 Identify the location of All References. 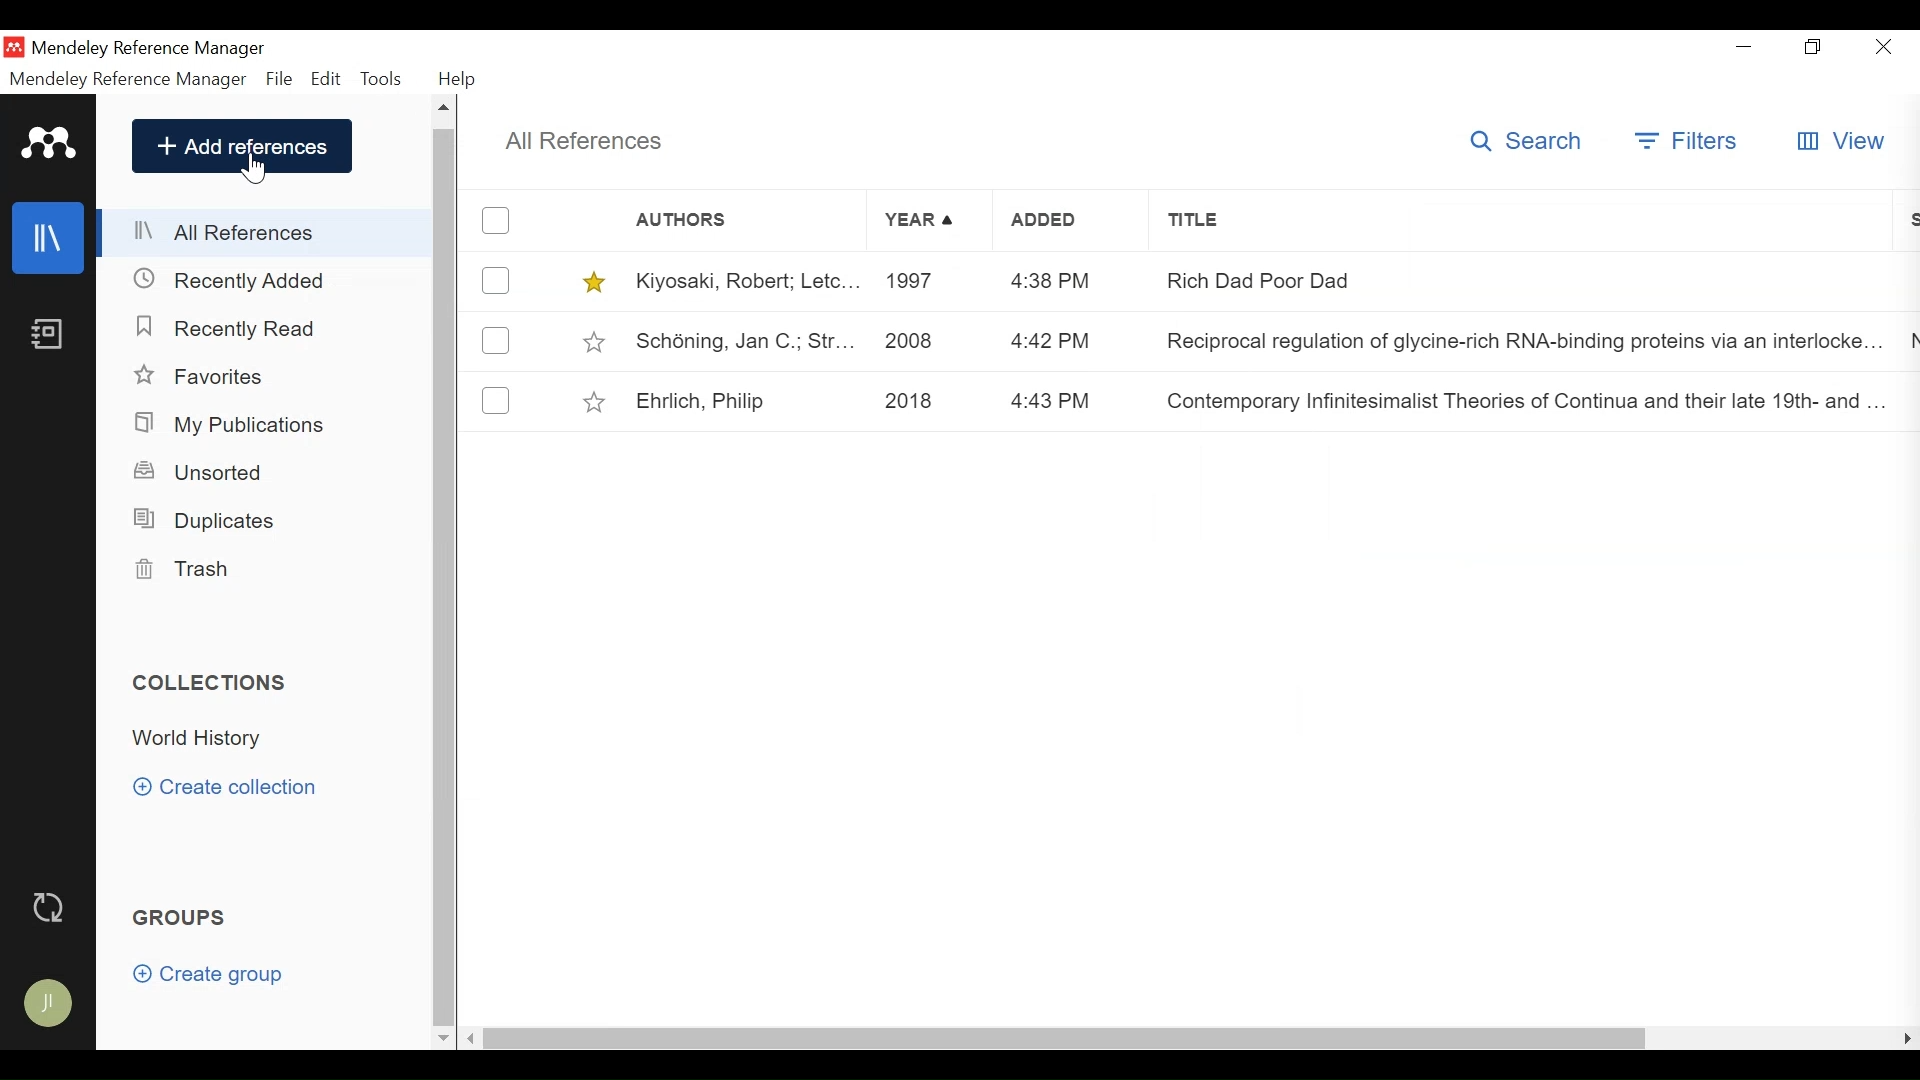
(583, 140).